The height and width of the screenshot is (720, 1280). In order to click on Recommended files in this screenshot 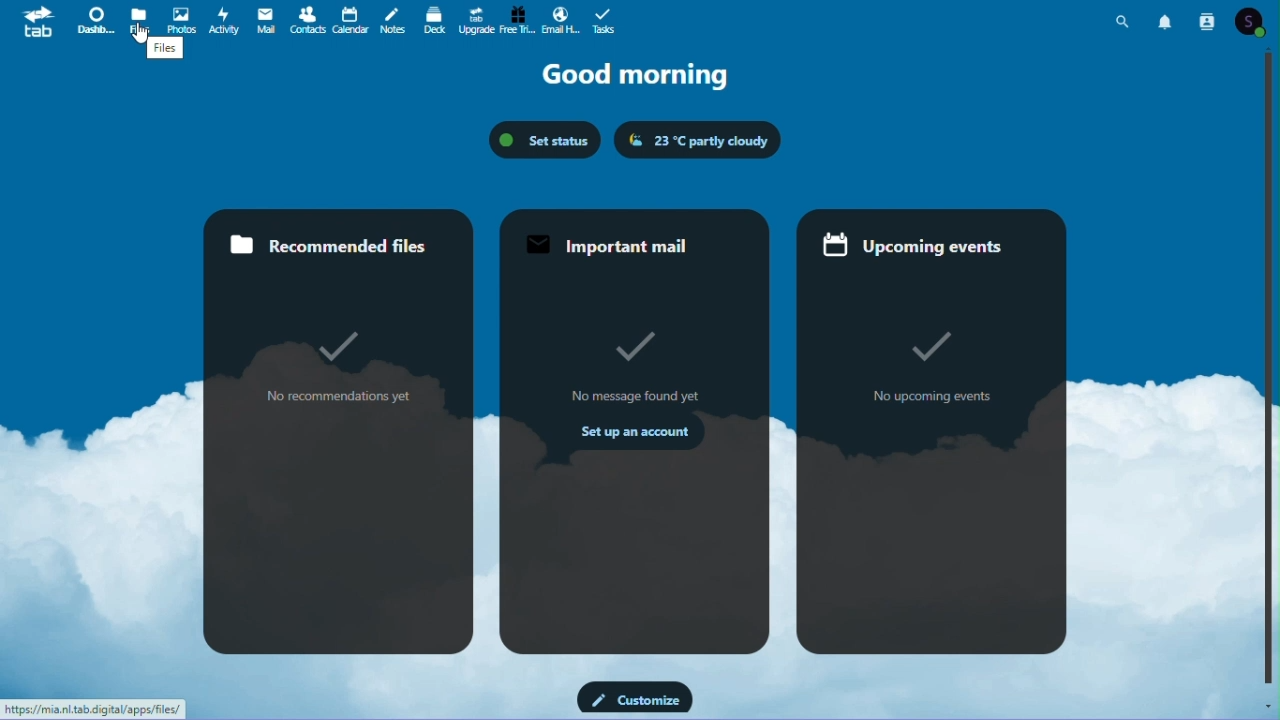, I will do `click(338, 430)`.